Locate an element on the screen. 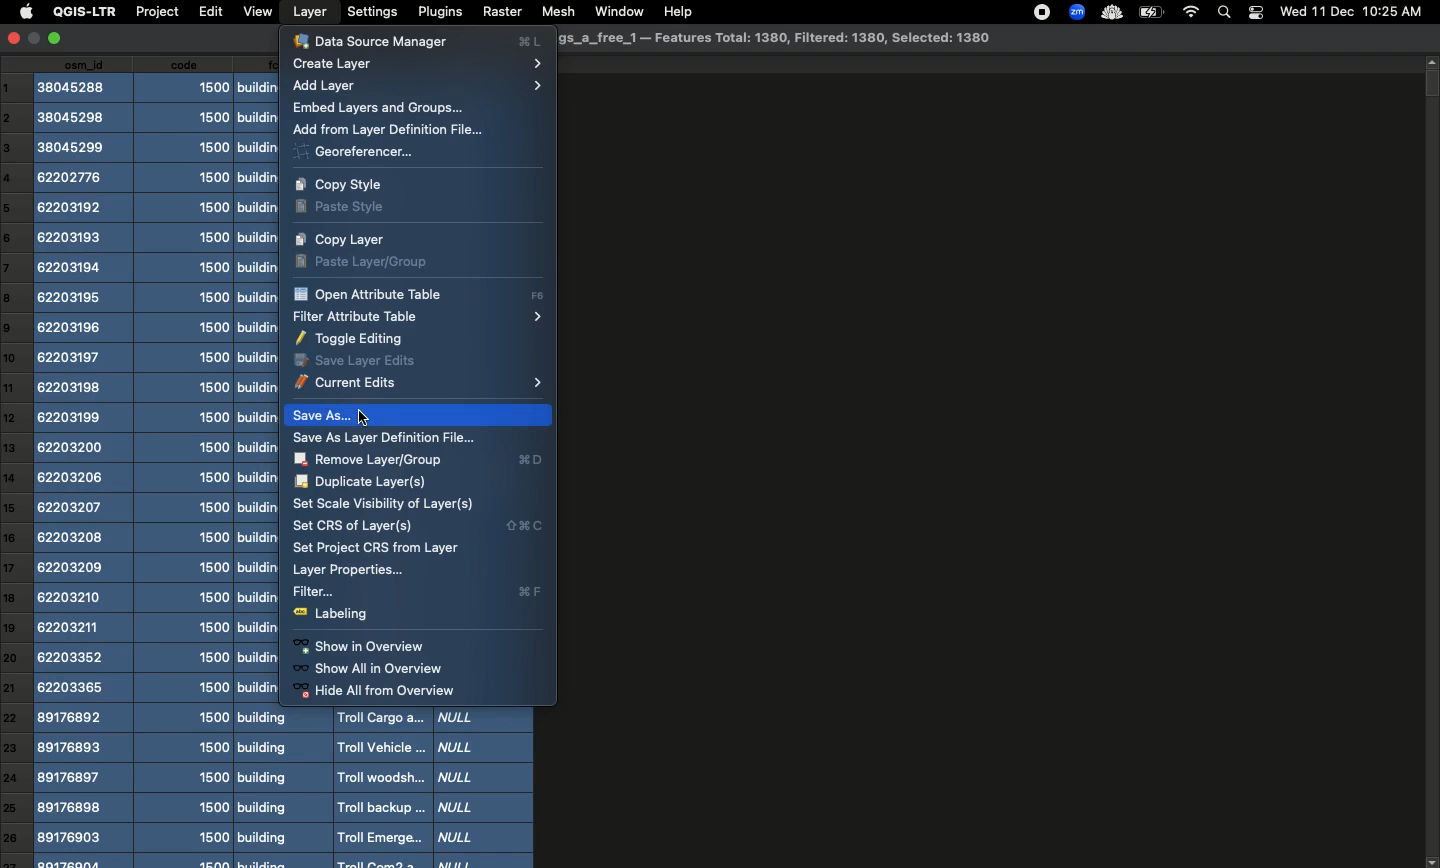  Set CRS of layers is located at coordinates (417, 526).